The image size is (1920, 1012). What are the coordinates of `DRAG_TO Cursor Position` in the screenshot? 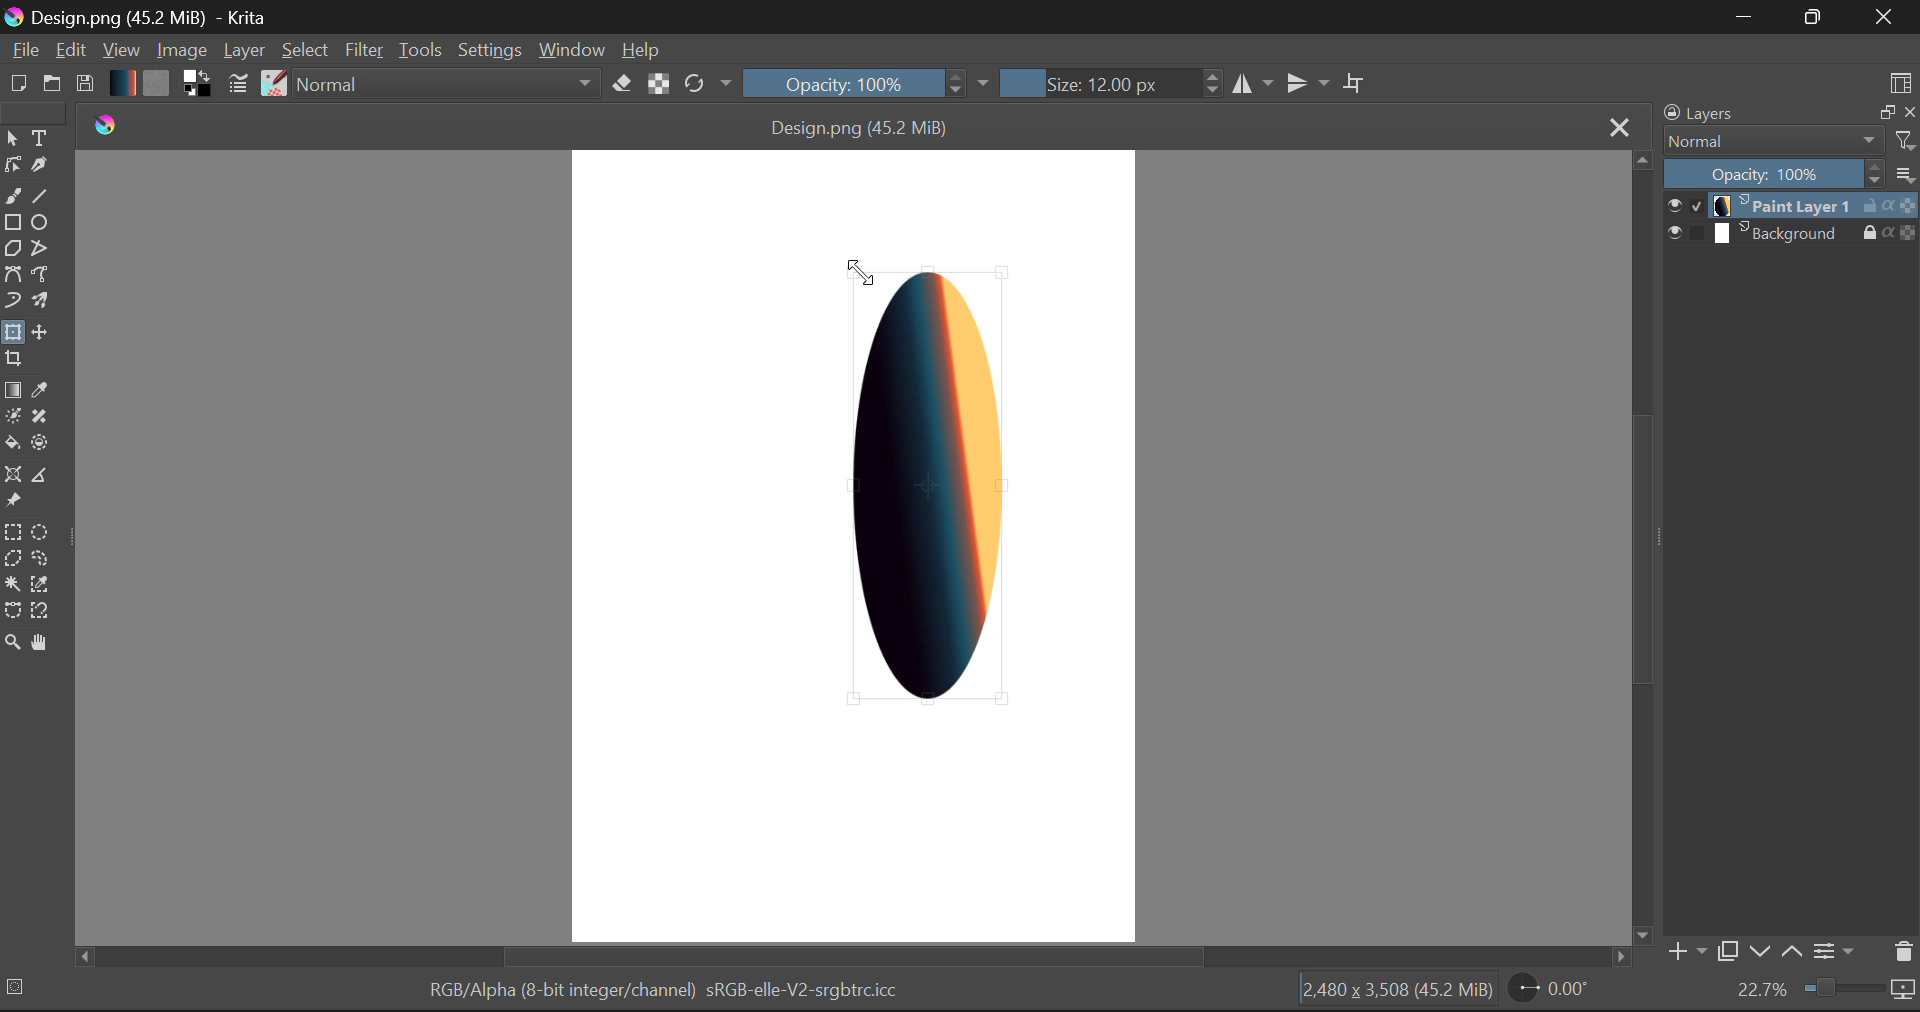 It's located at (854, 269).